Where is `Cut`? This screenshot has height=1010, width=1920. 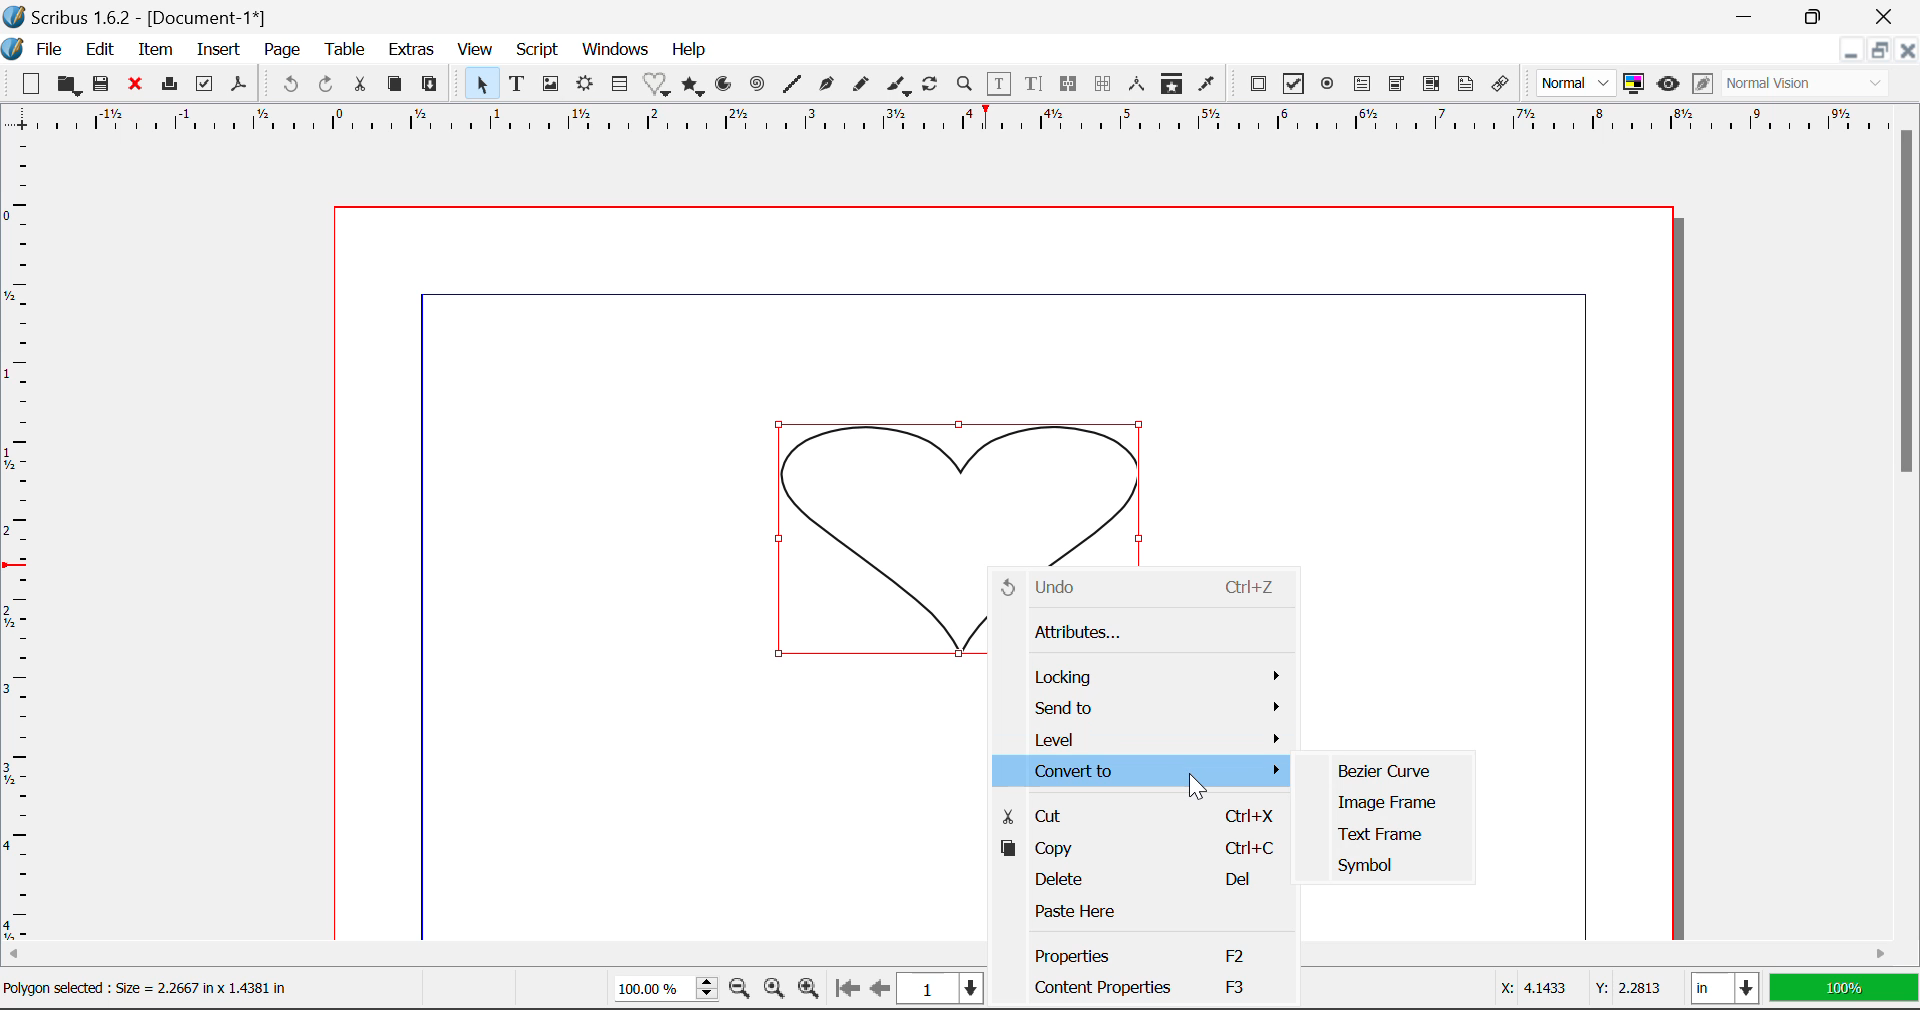
Cut is located at coordinates (364, 83).